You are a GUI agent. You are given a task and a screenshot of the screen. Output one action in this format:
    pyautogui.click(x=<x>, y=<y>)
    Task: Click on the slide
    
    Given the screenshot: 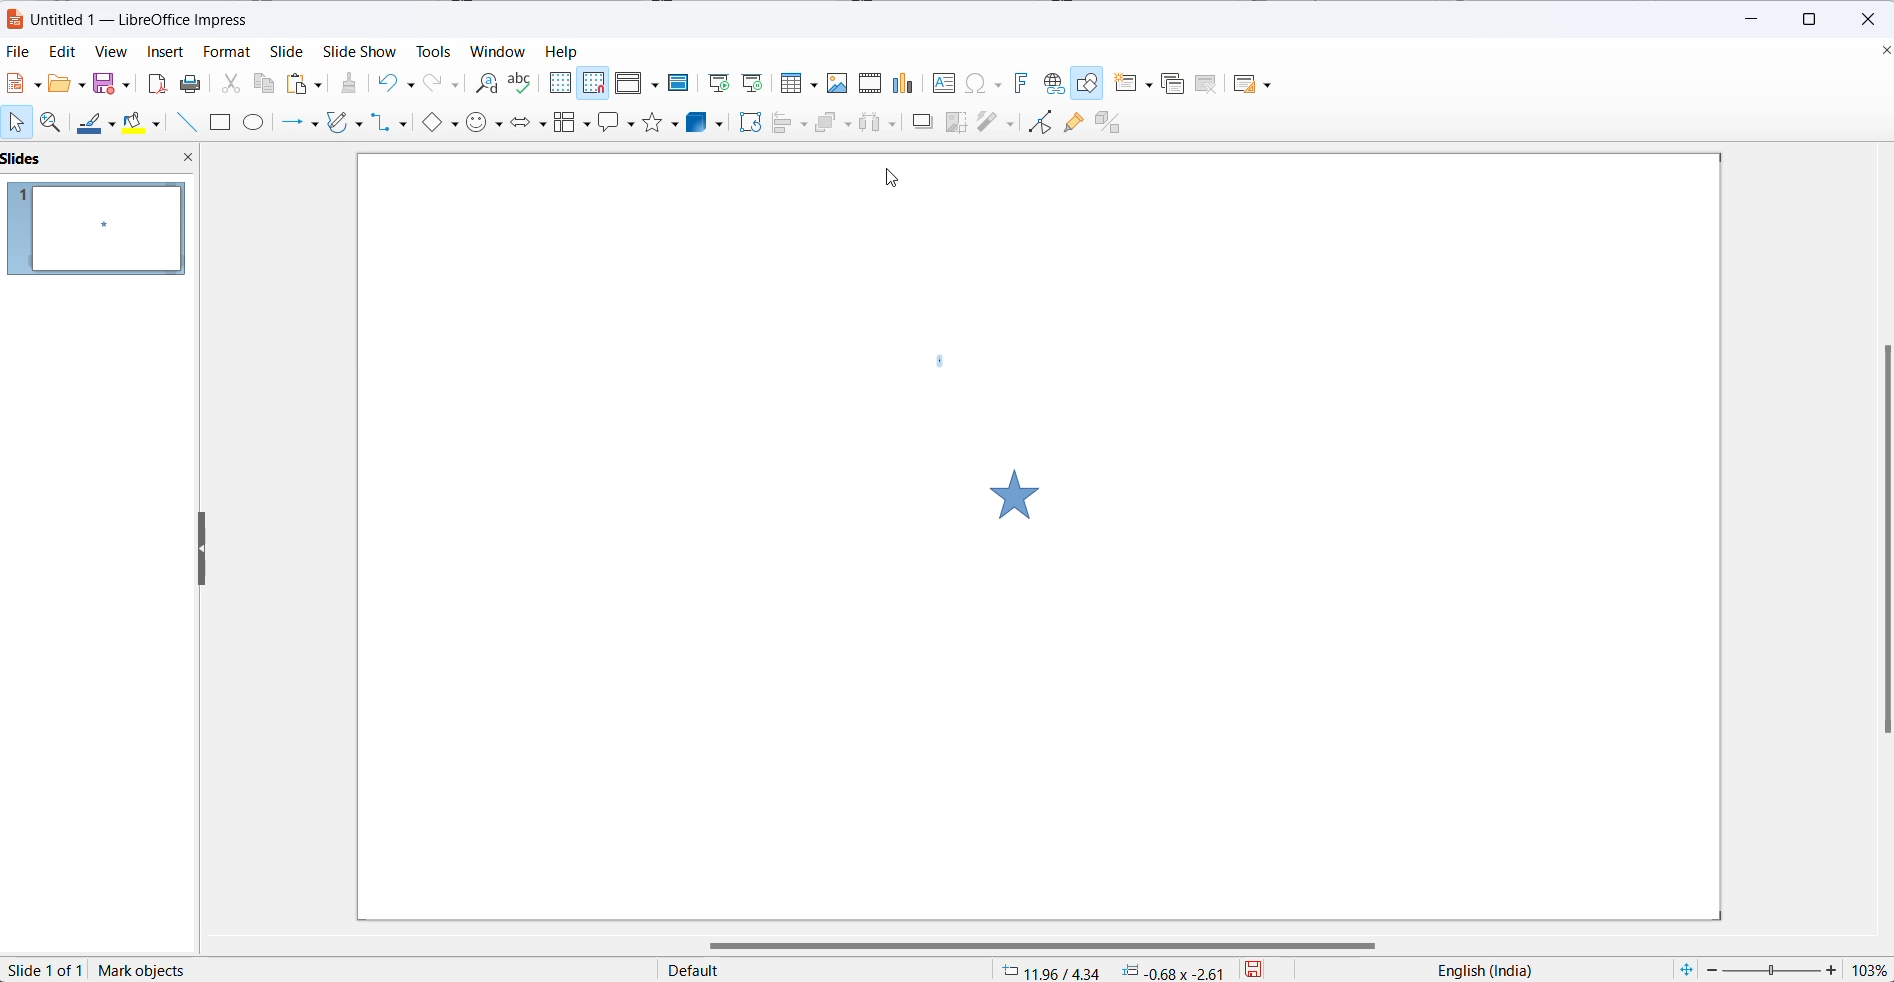 What is the action you would take?
    pyautogui.click(x=293, y=50)
    